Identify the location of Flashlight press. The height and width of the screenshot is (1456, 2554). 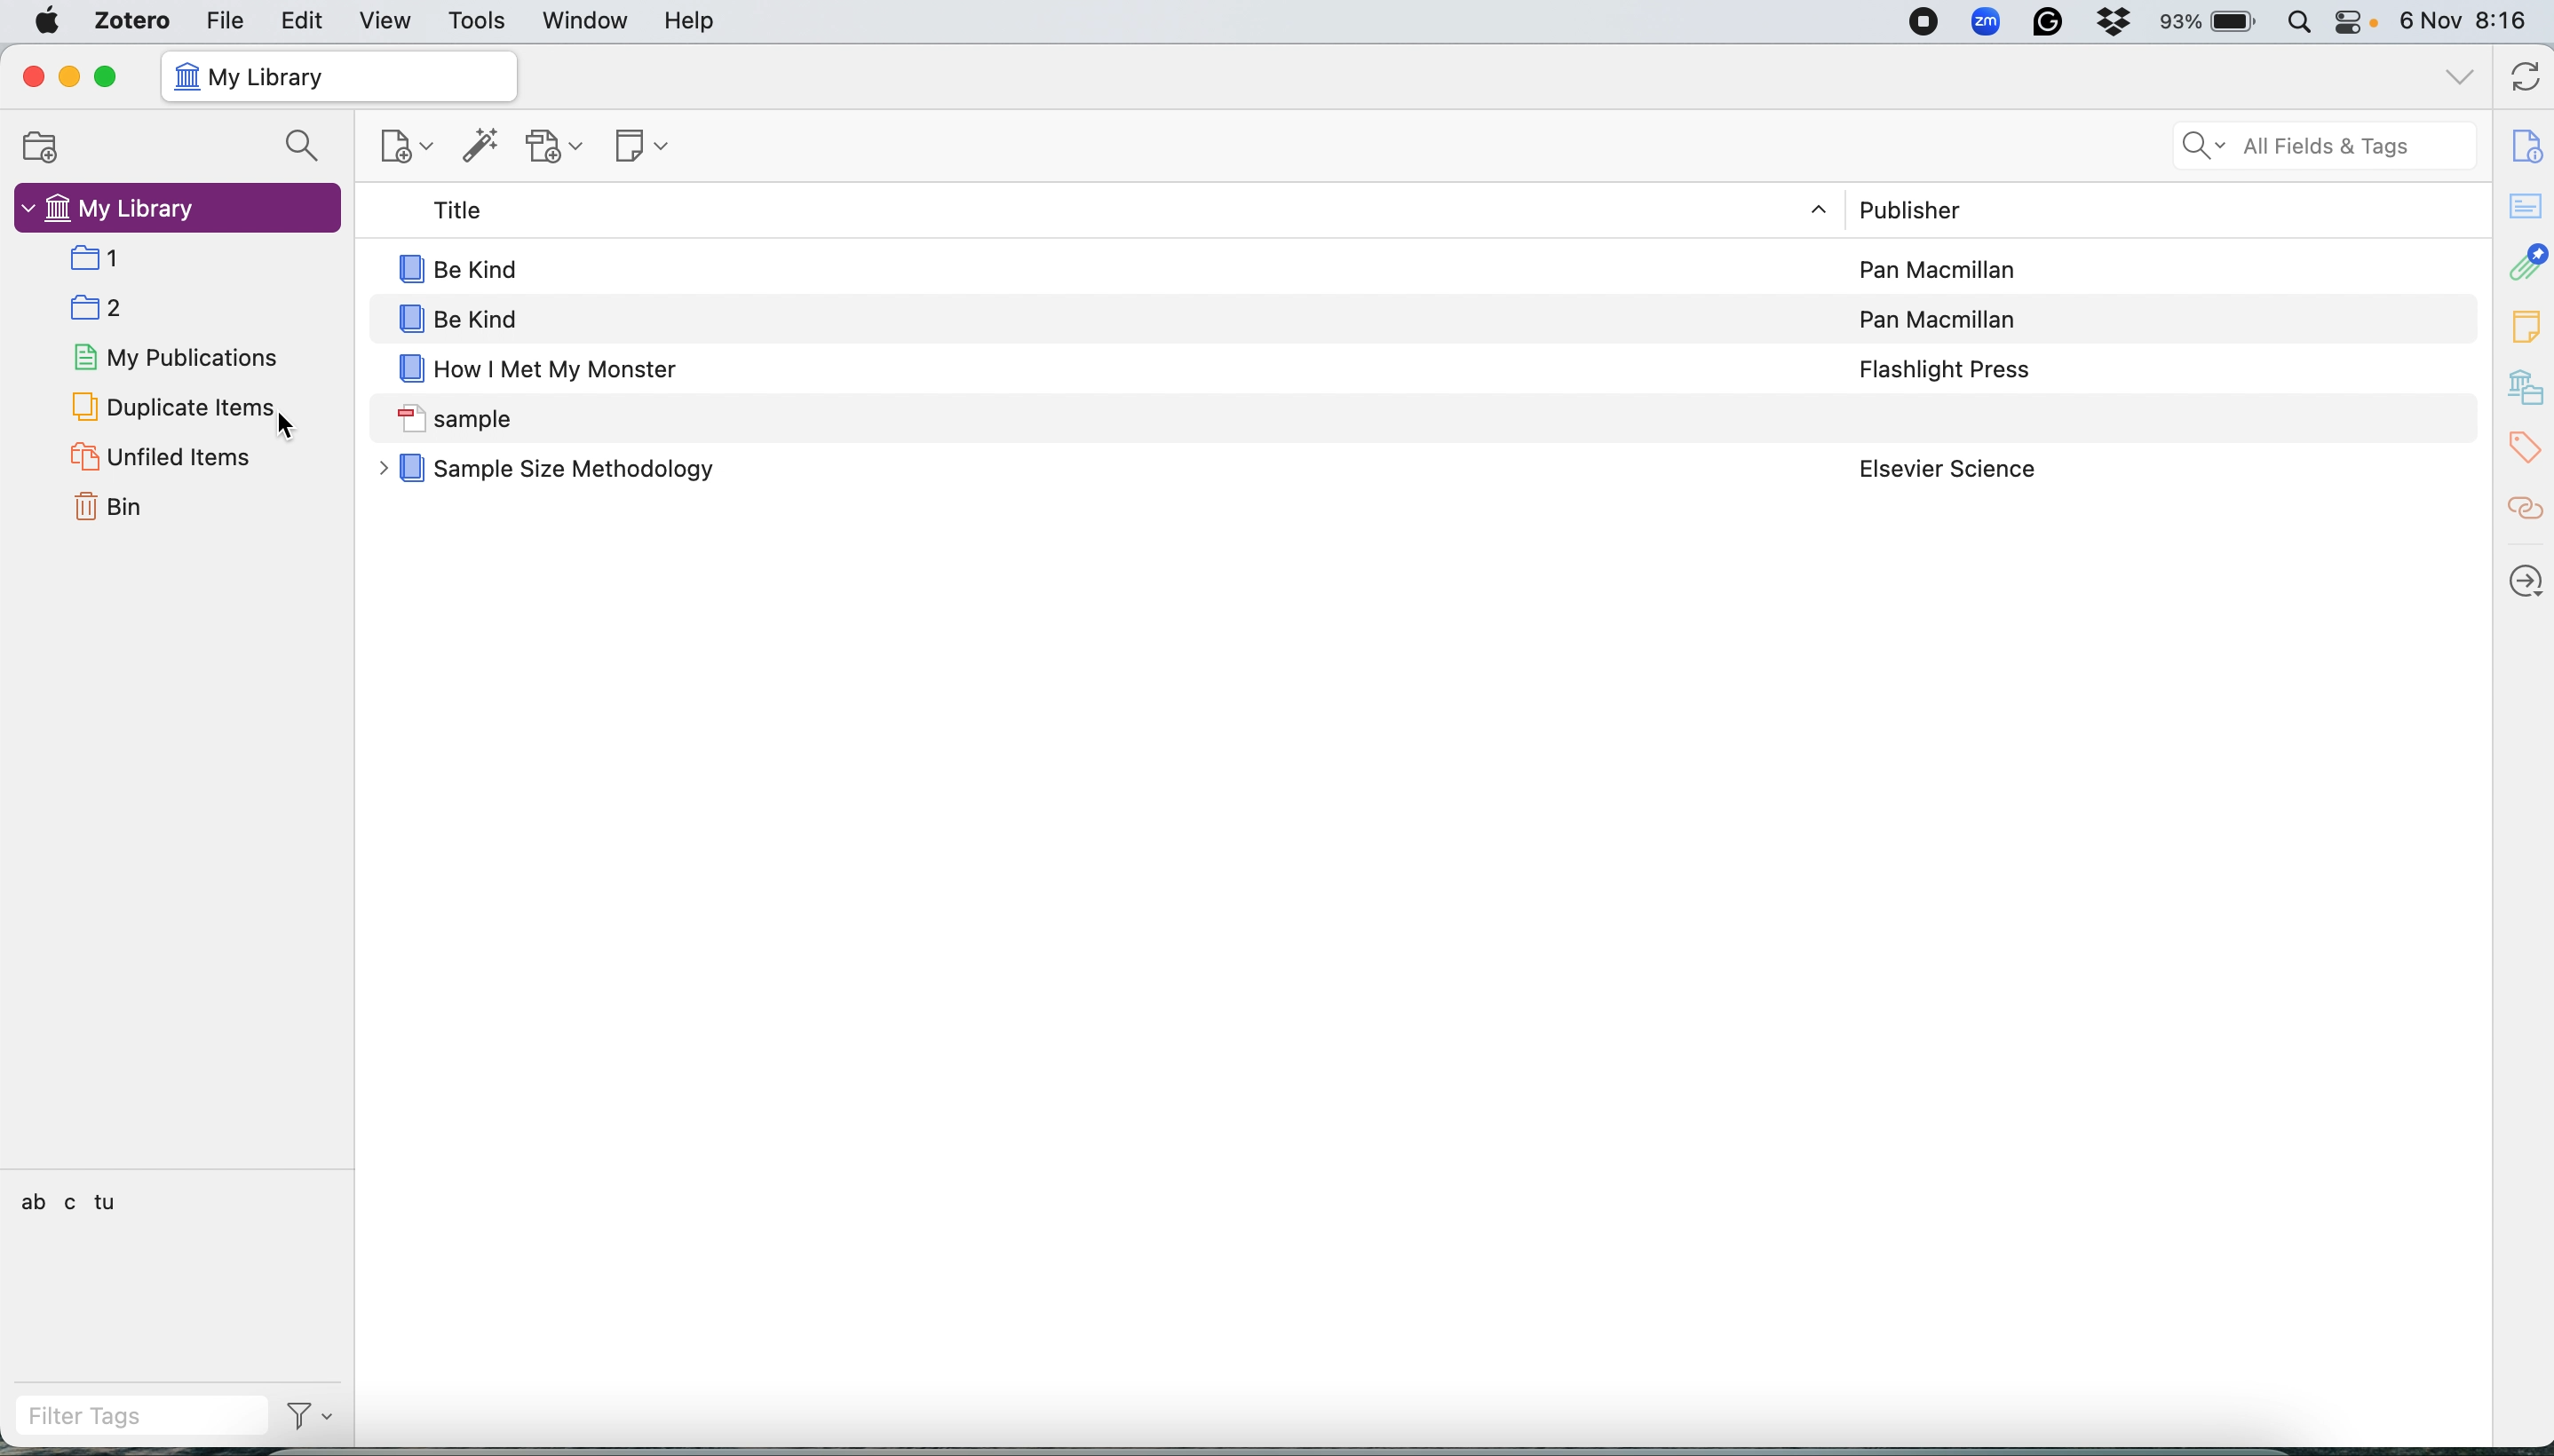
(1937, 365).